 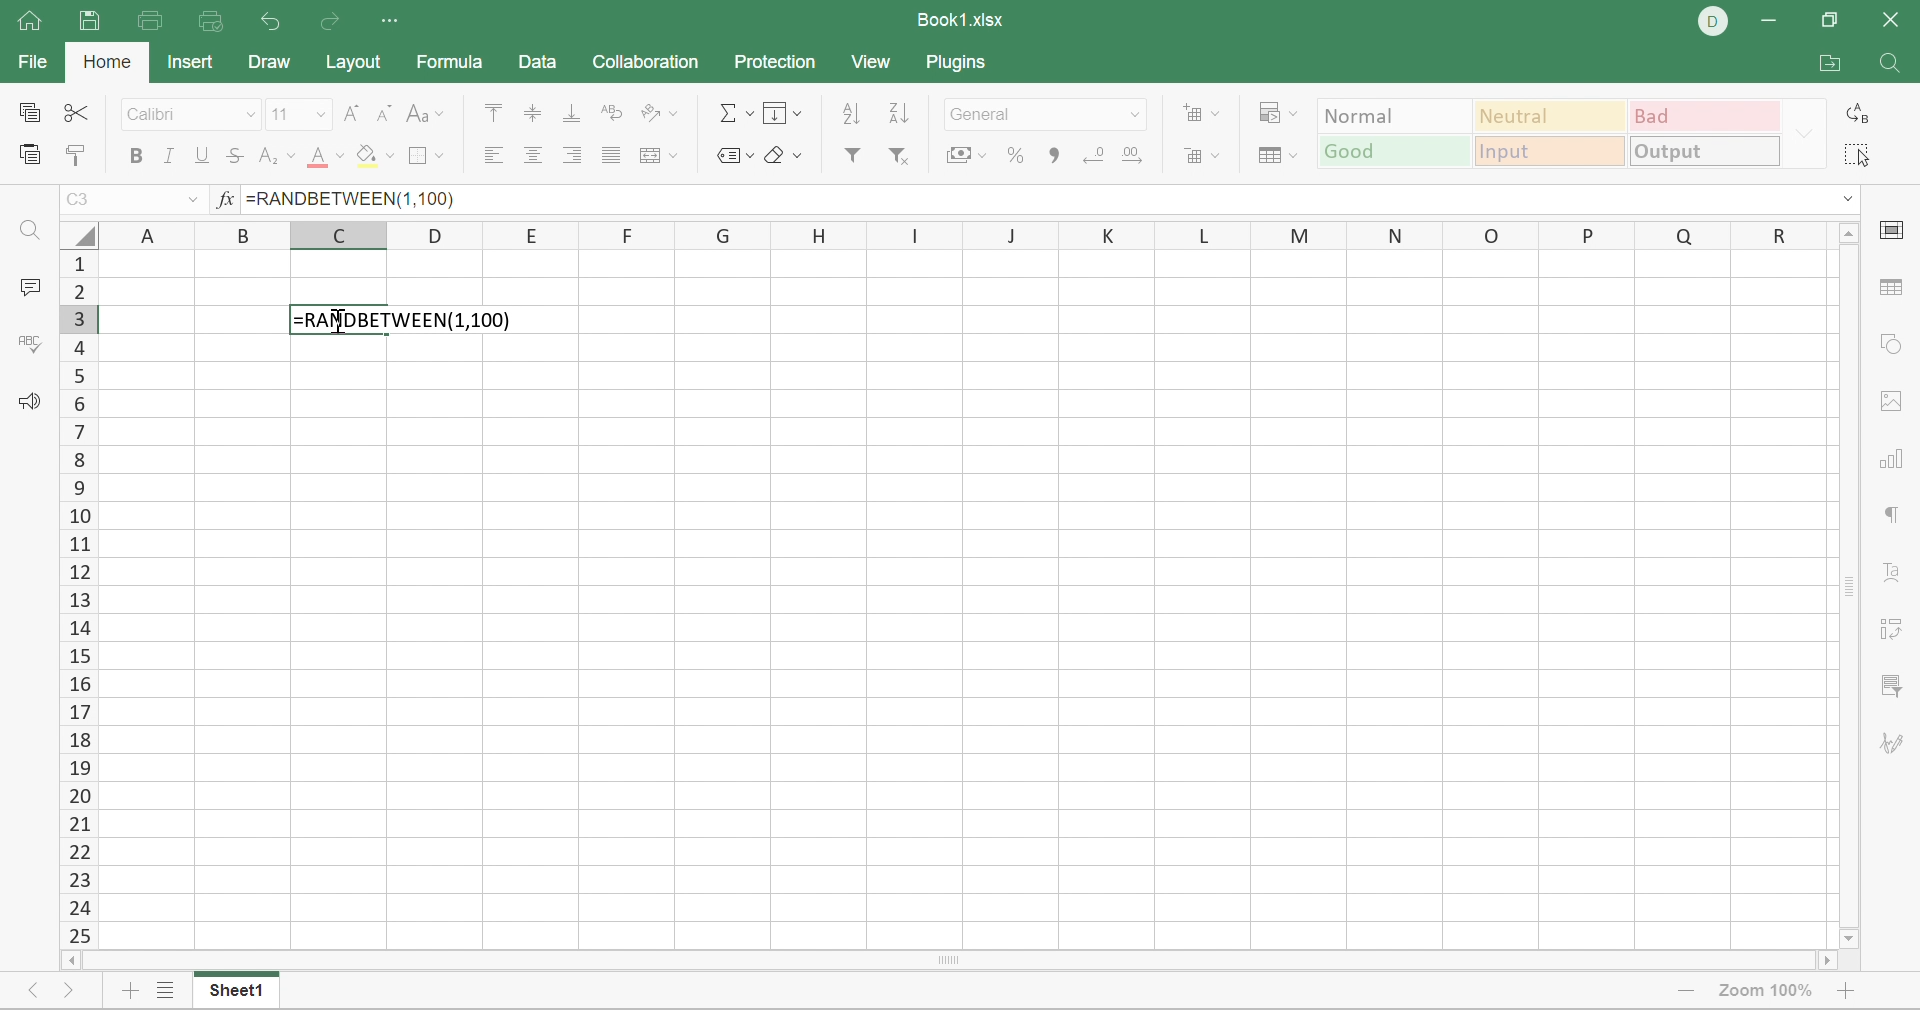 I want to click on Remove filter, so click(x=902, y=154).